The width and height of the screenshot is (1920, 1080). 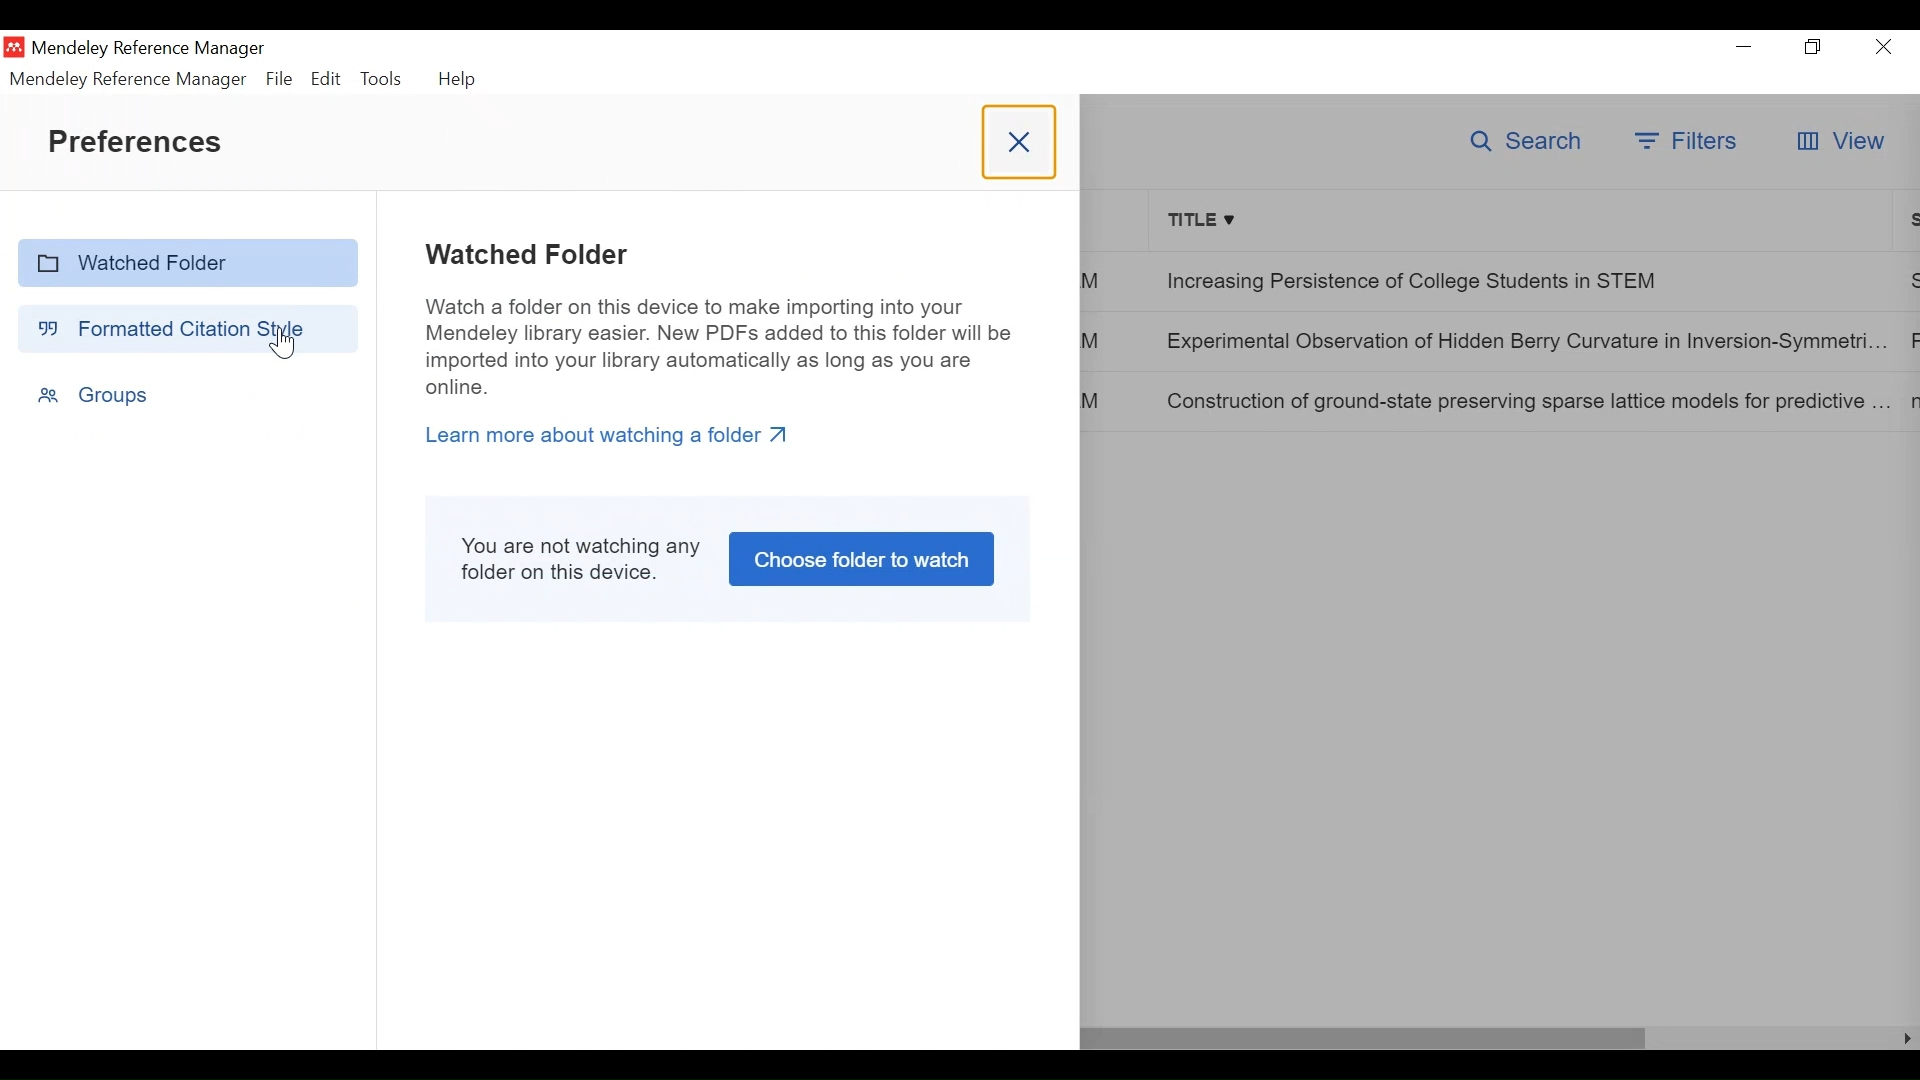 What do you see at coordinates (1529, 142) in the screenshot?
I see `Search ` at bounding box center [1529, 142].